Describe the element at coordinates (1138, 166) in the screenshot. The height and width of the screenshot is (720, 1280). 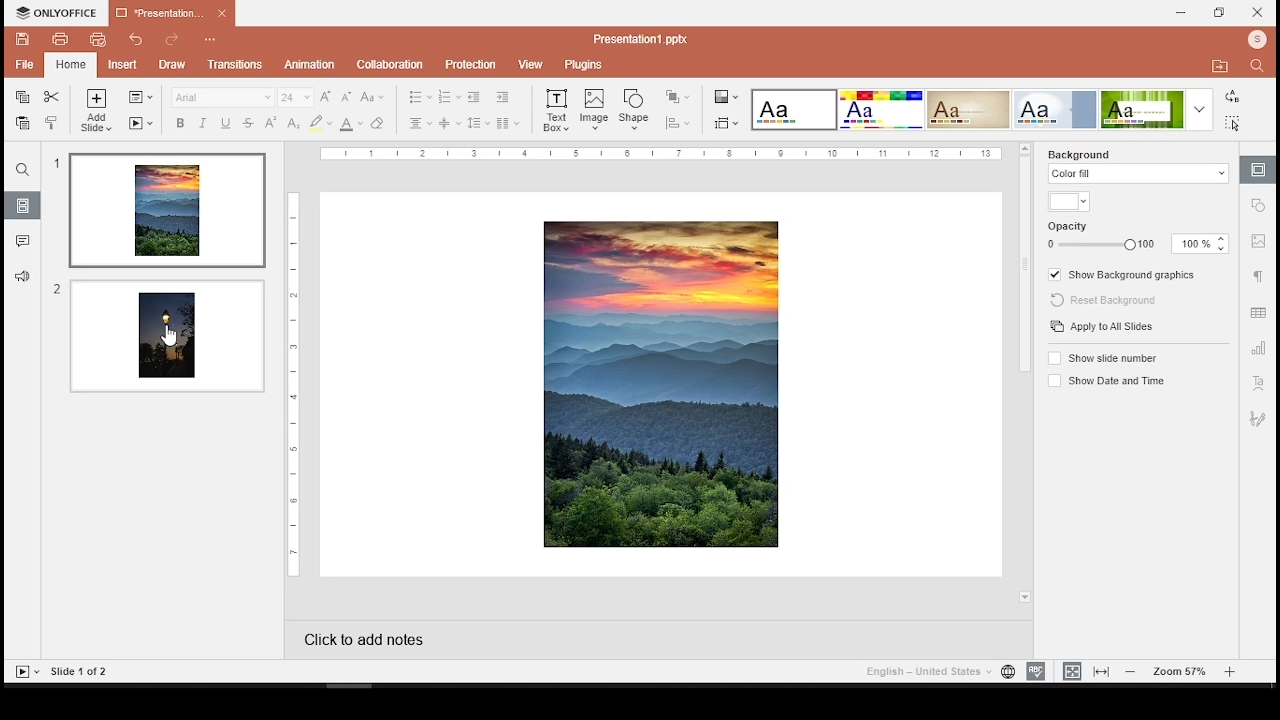
I see `background fill` at that location.